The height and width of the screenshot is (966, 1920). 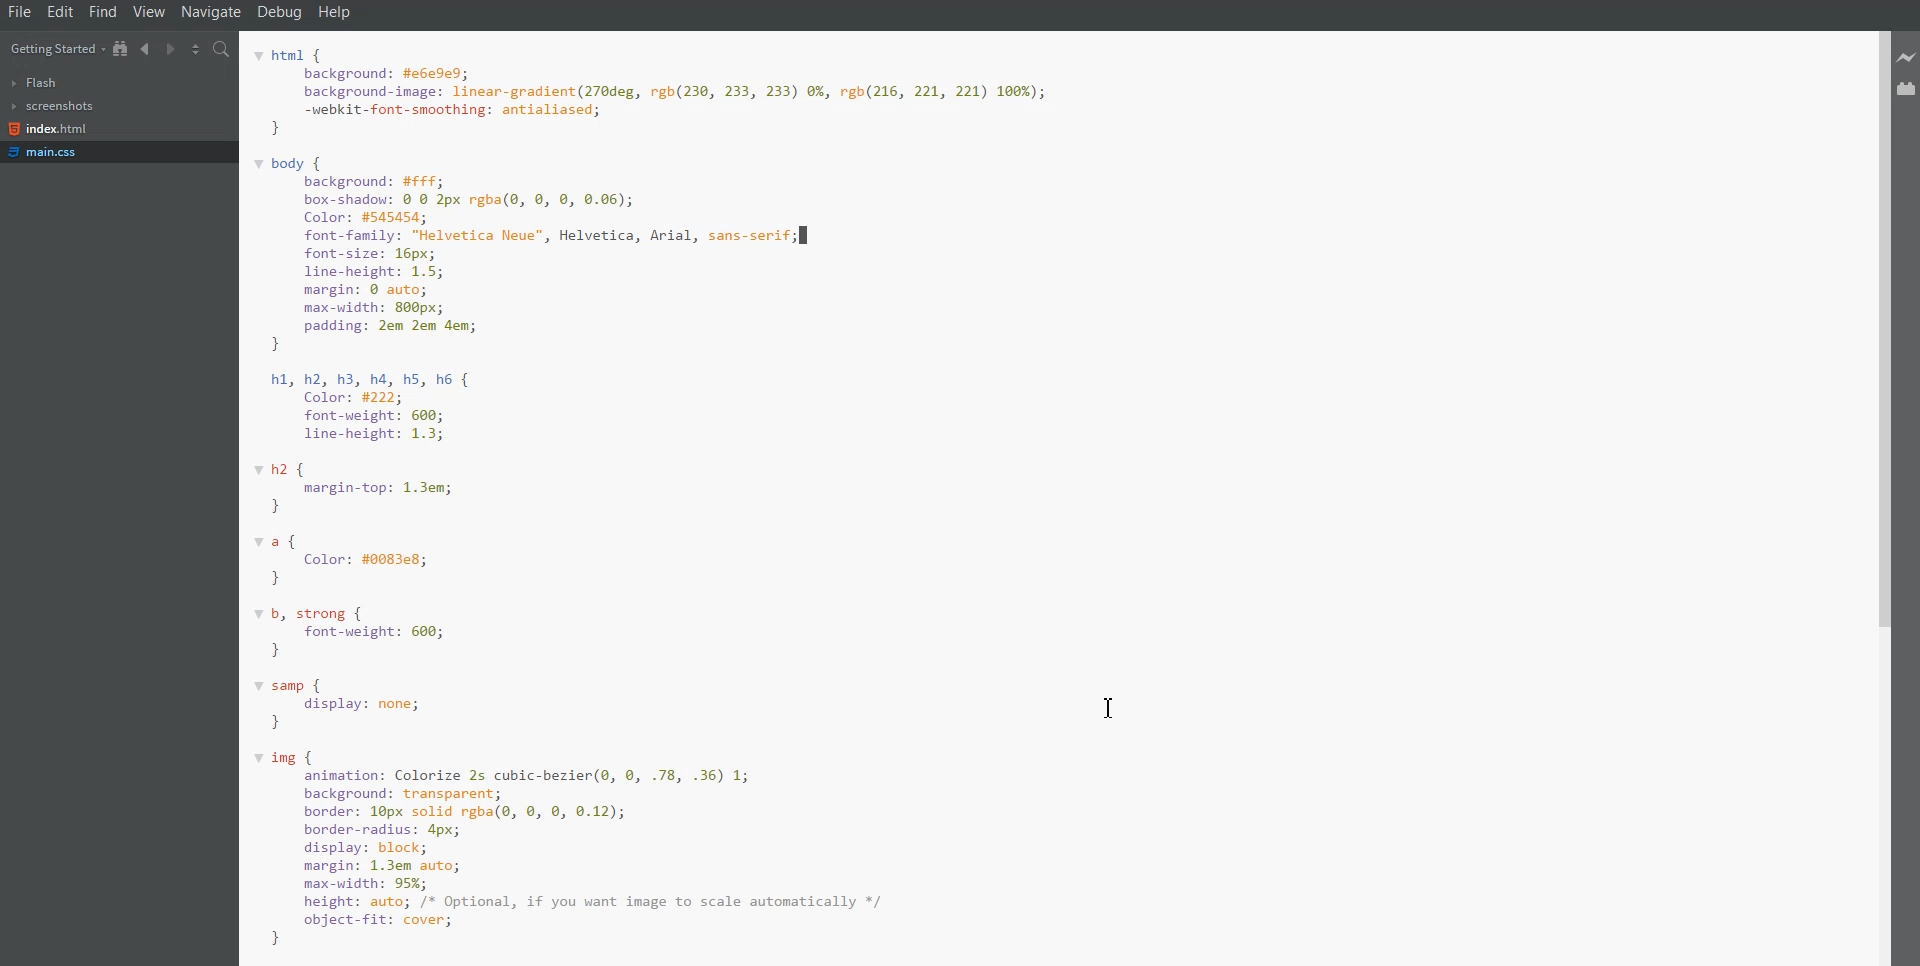 I want to click on index.html, so click(x=48, y=129).